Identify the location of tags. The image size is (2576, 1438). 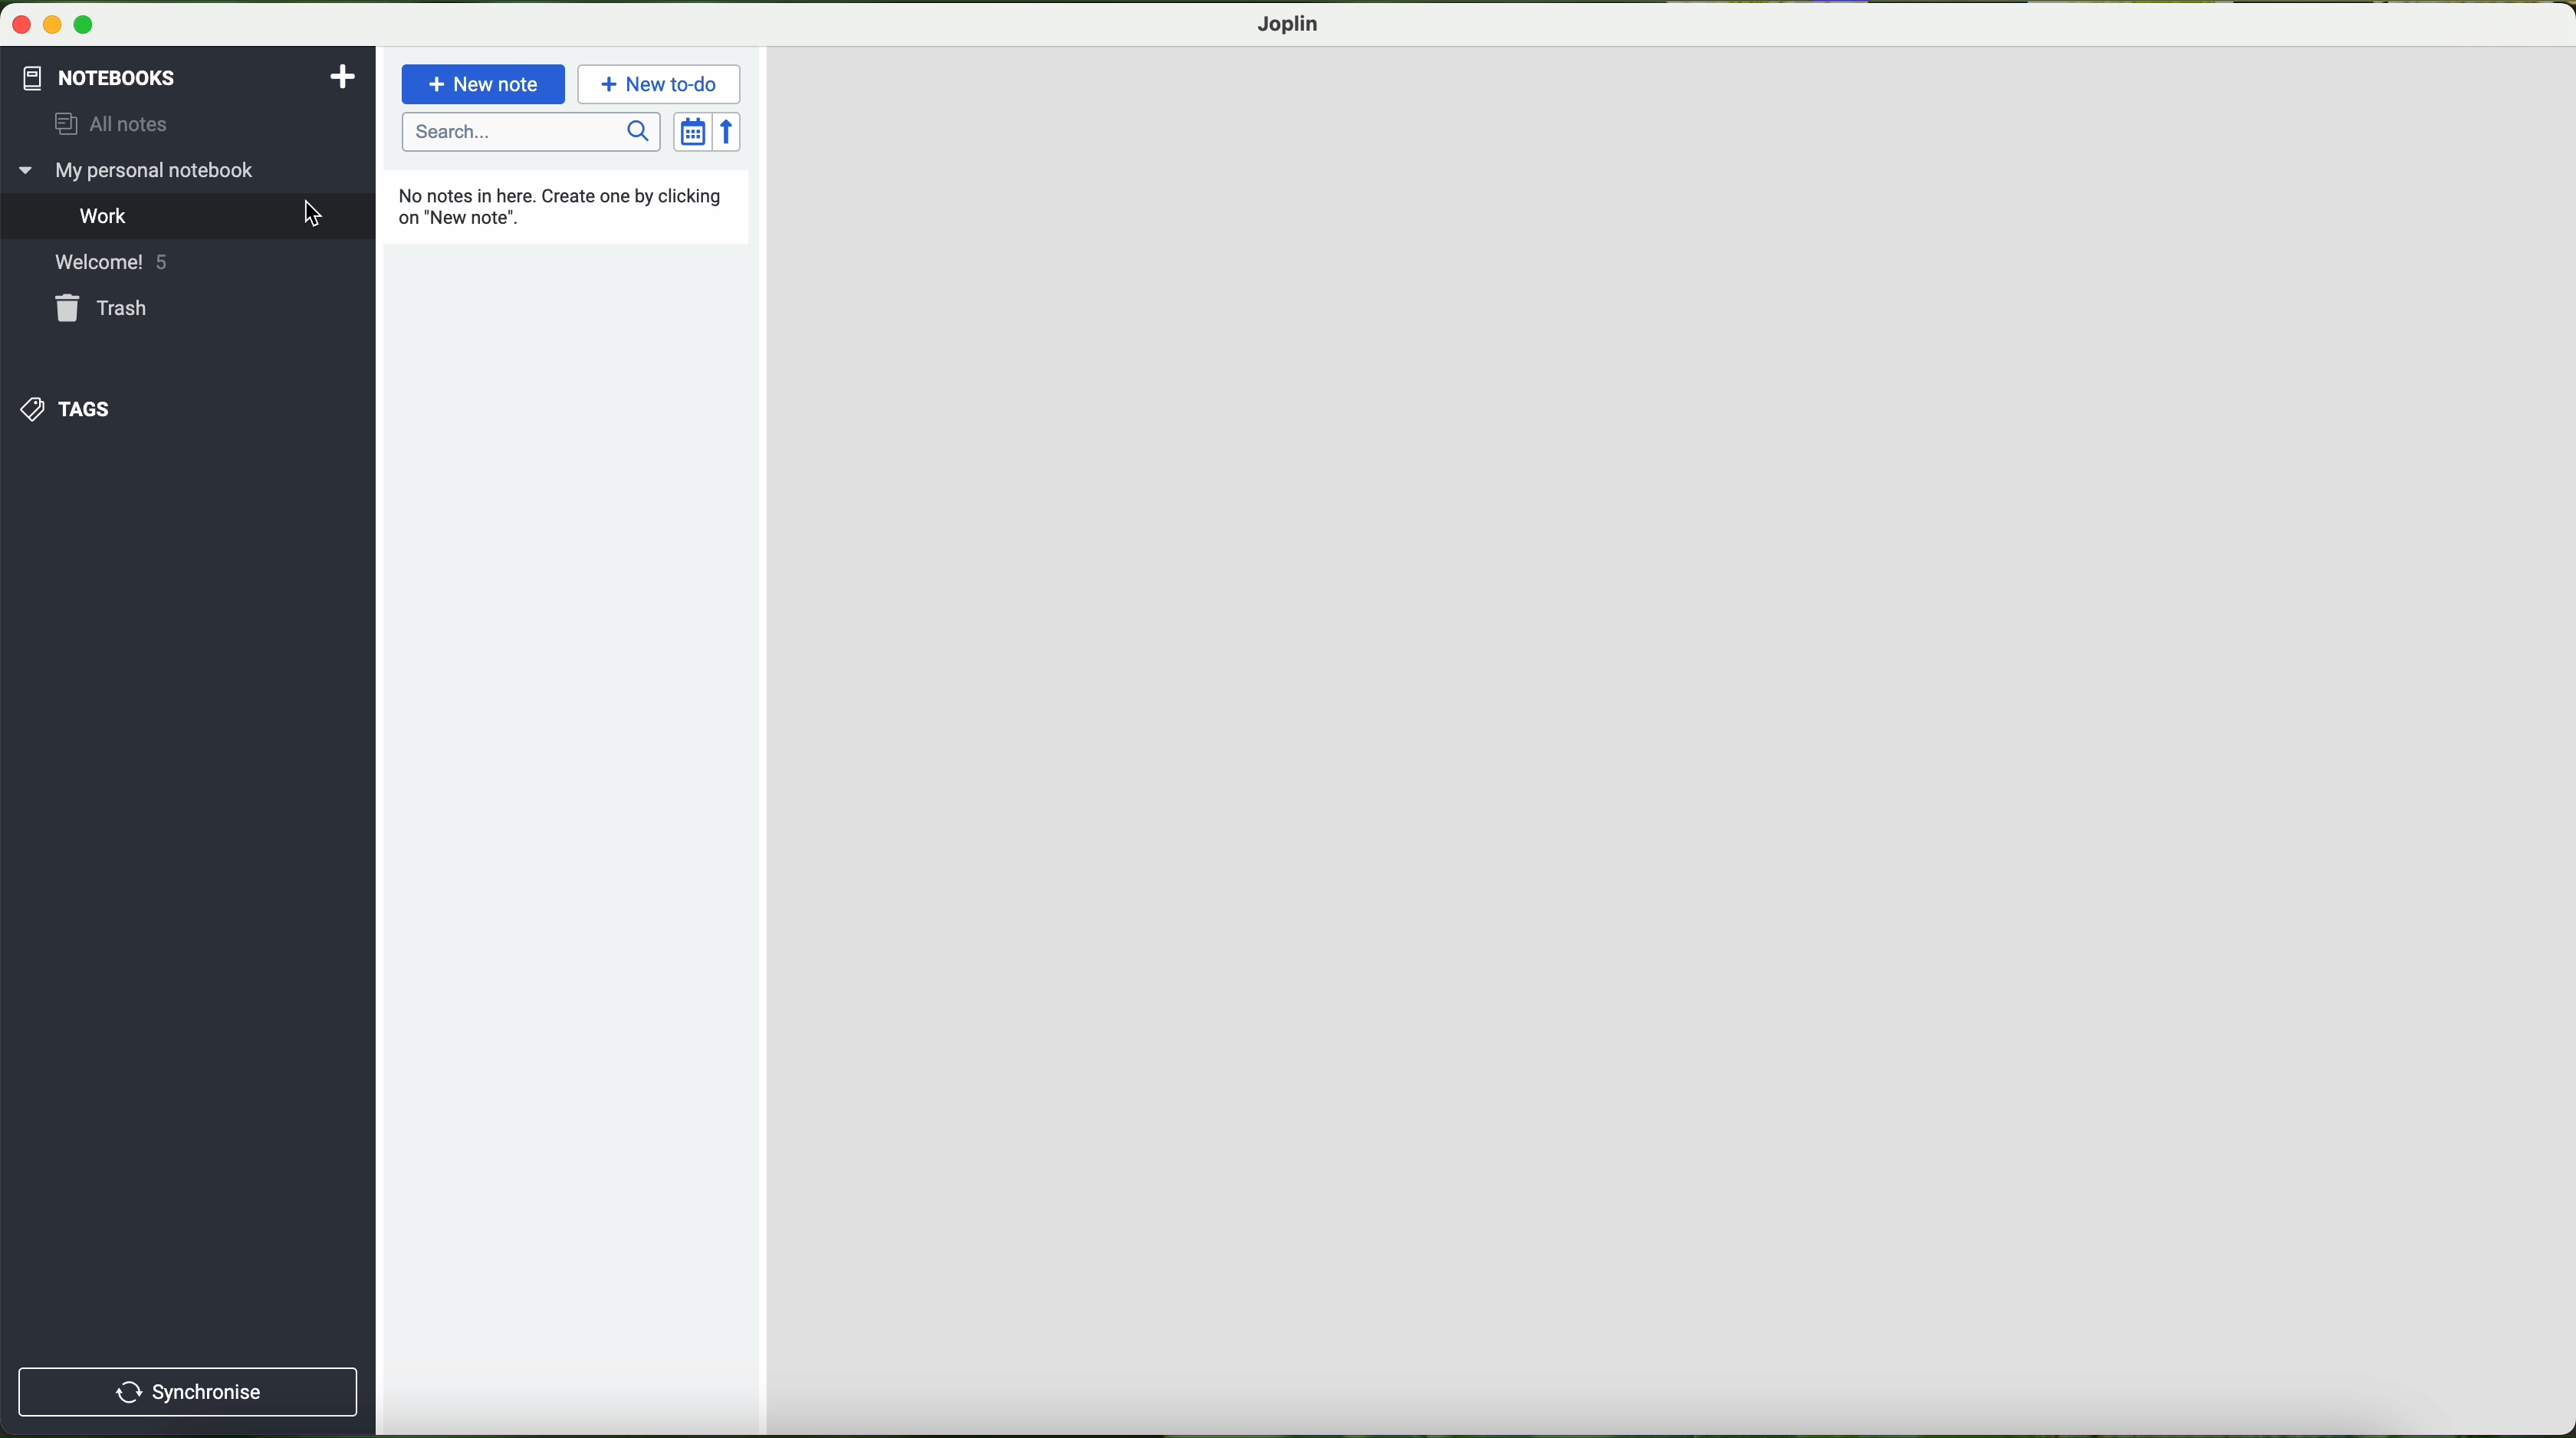
(71, 408).